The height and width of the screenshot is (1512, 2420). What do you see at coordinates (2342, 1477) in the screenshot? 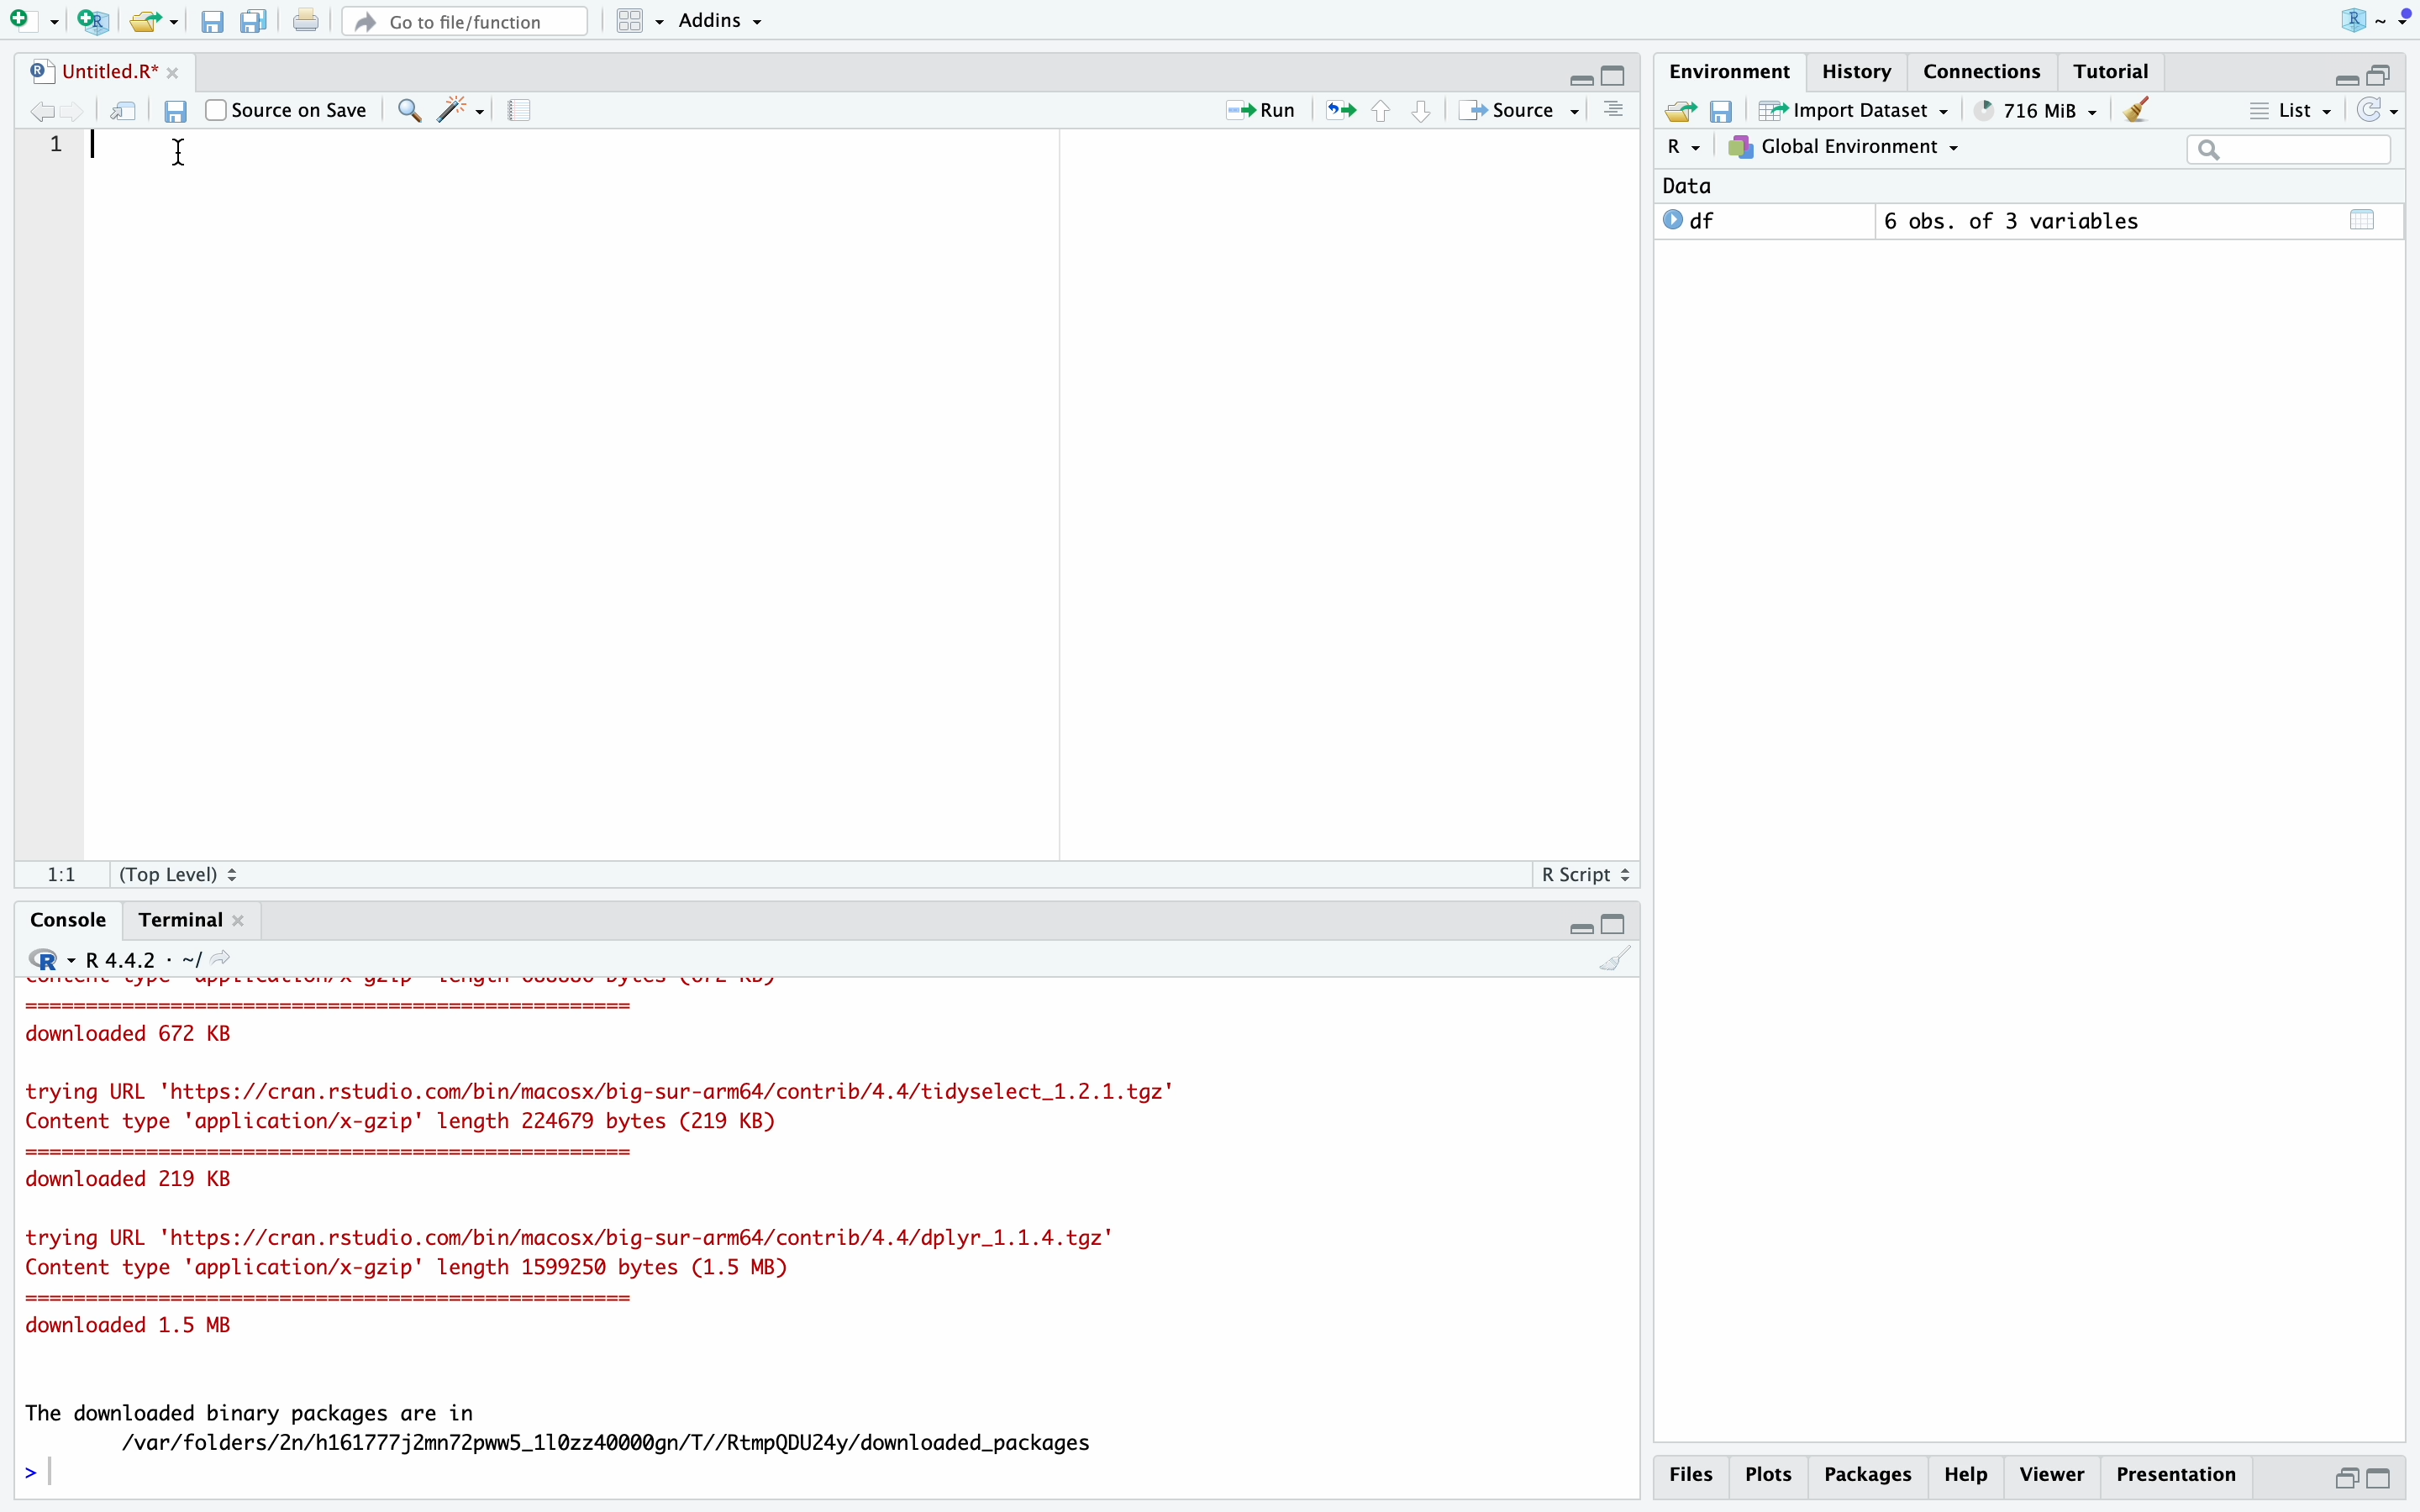
I see `Half Height` at bounding box center [2342, 1477].